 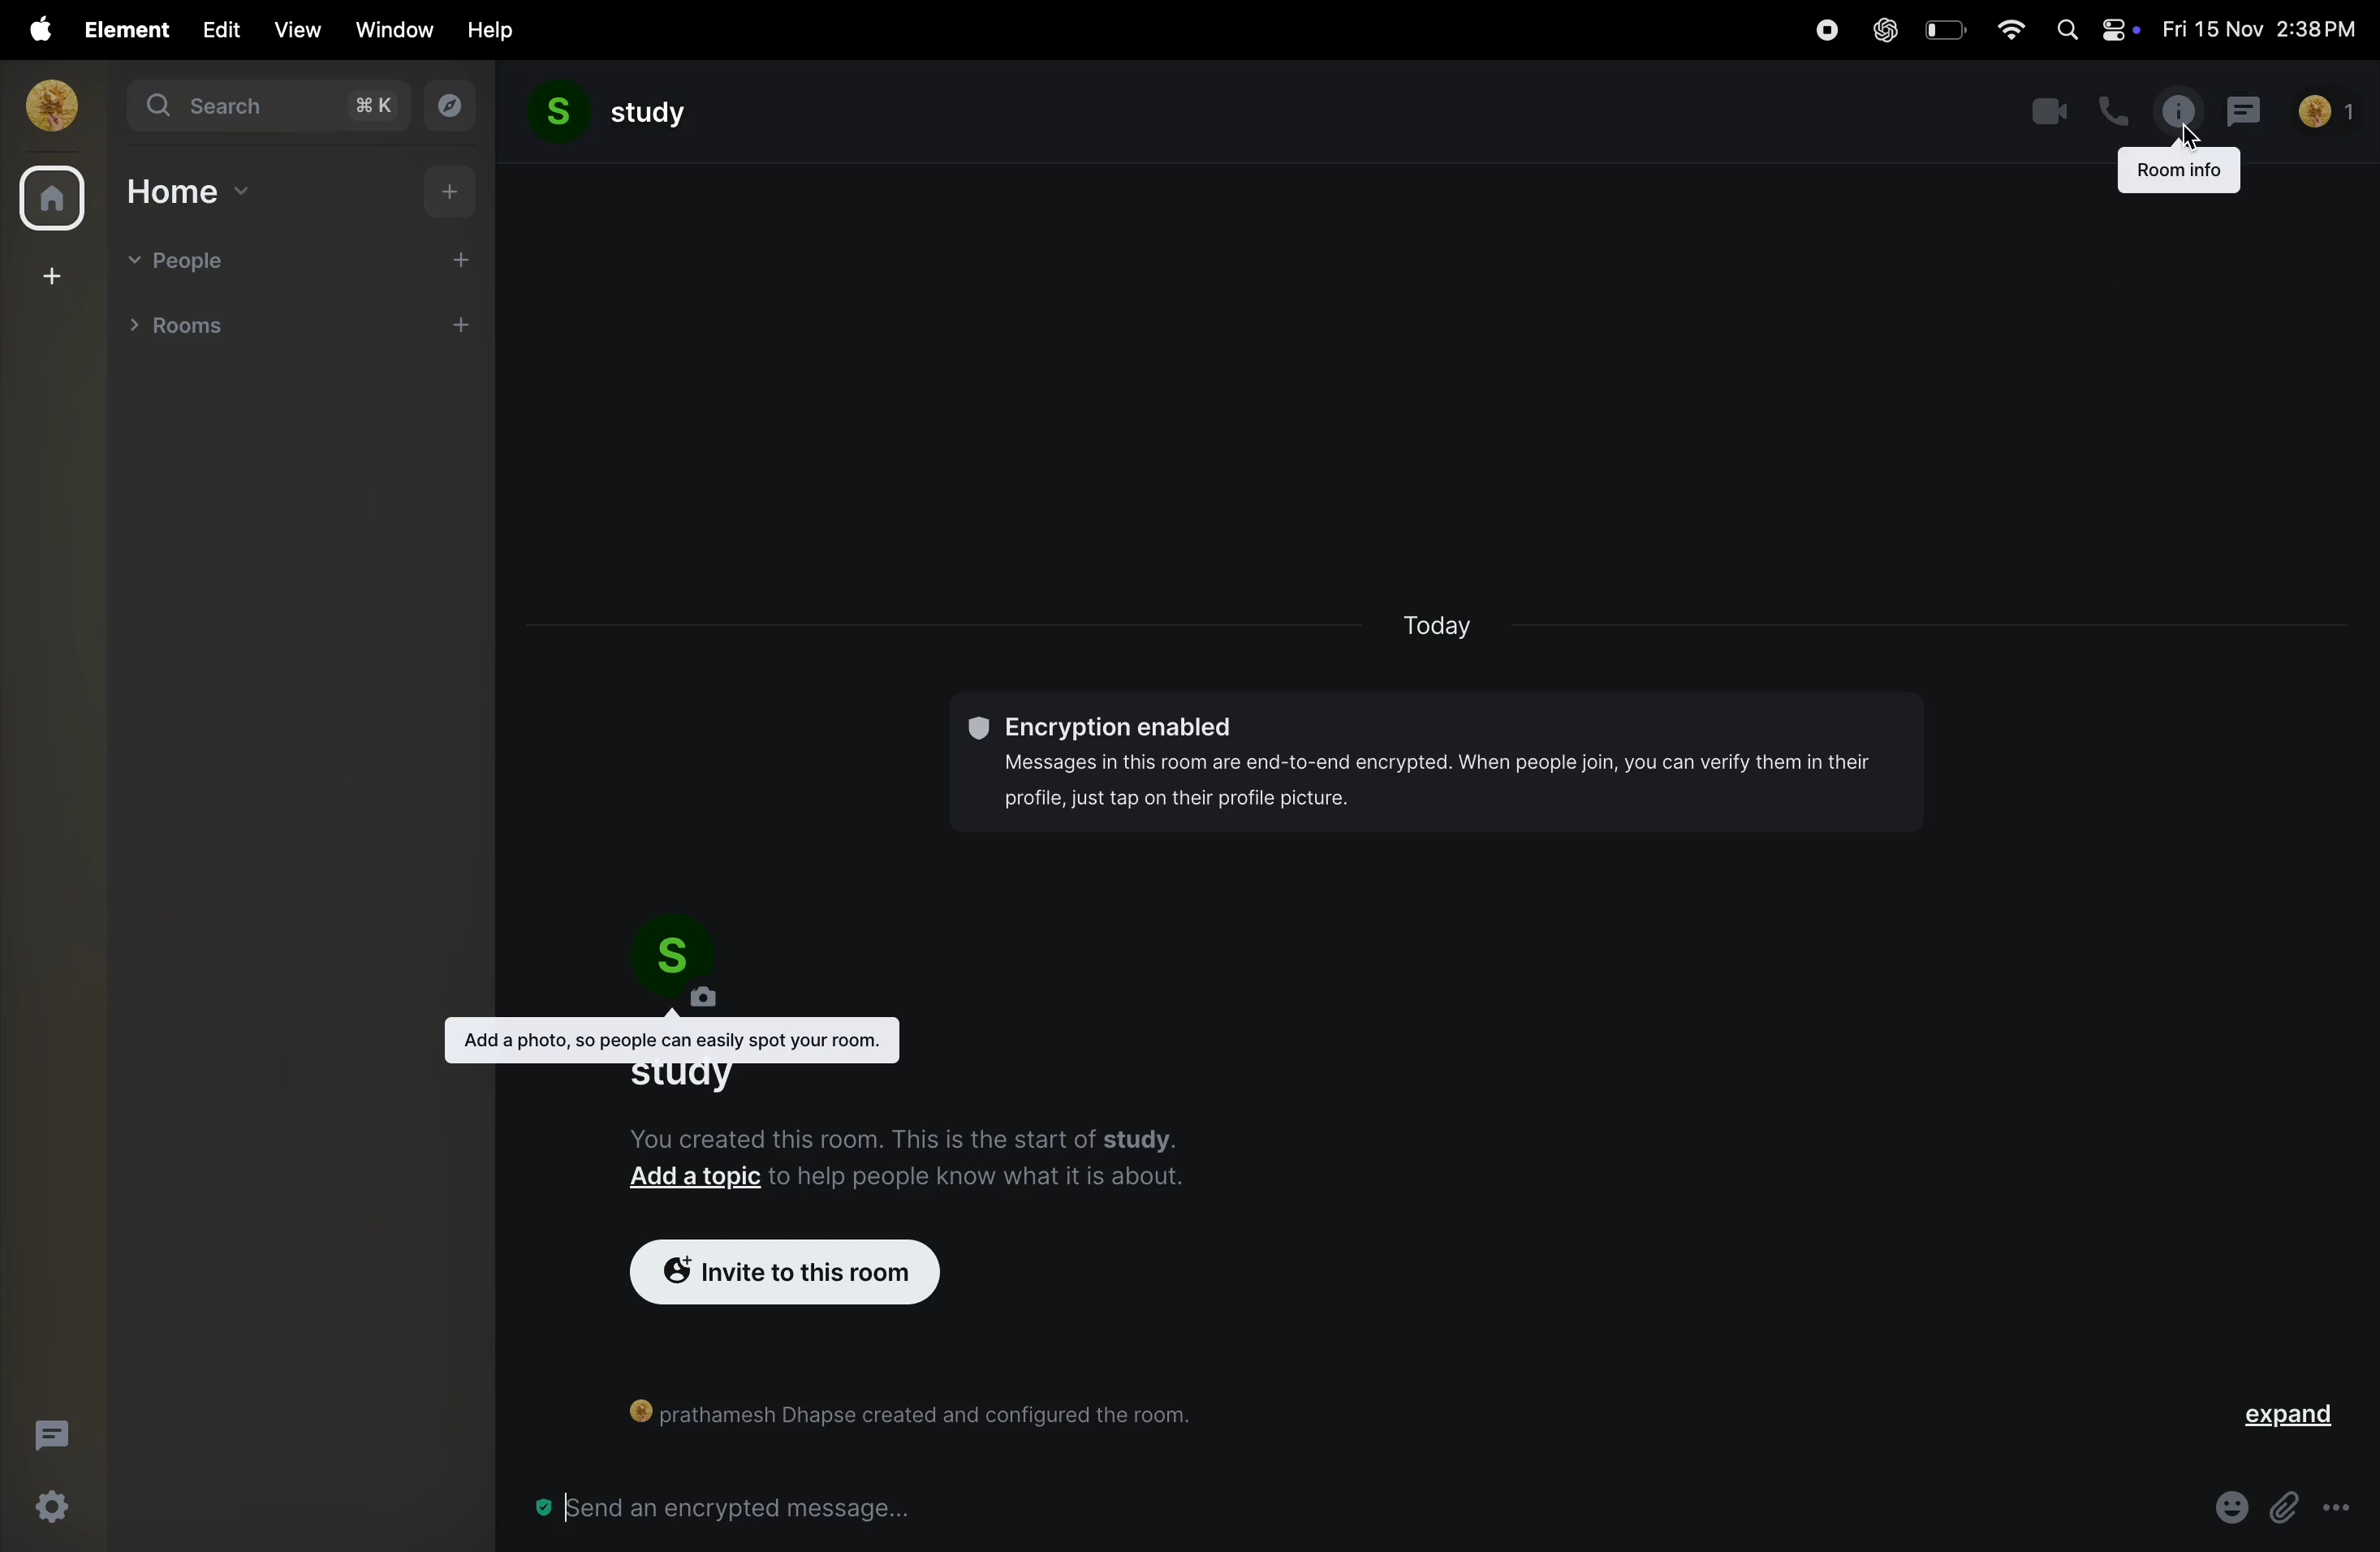 What do you see at coordinates (2177, 110) in the screenshot?
I see `info` at bounding box center [2177, 110].